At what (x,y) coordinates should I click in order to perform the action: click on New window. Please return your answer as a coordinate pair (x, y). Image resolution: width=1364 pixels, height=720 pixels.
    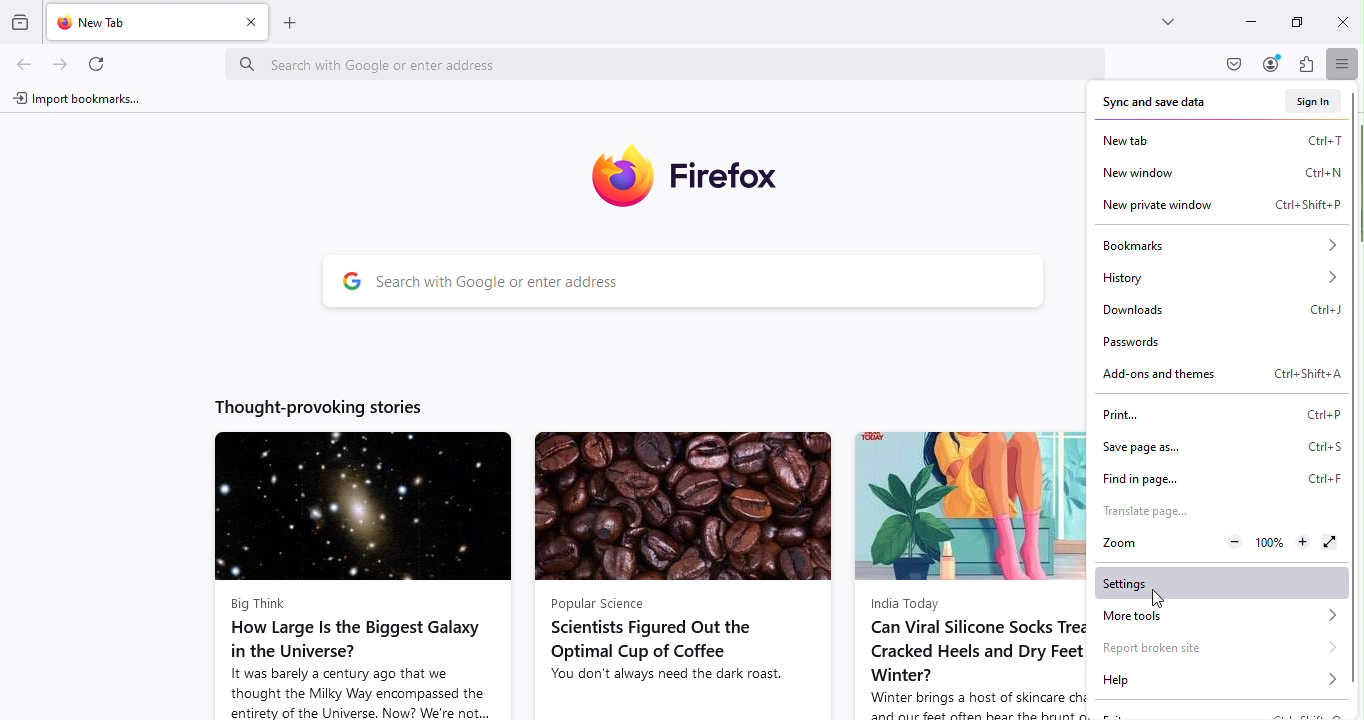
    Looking at the image, I should click on (1221, 170).